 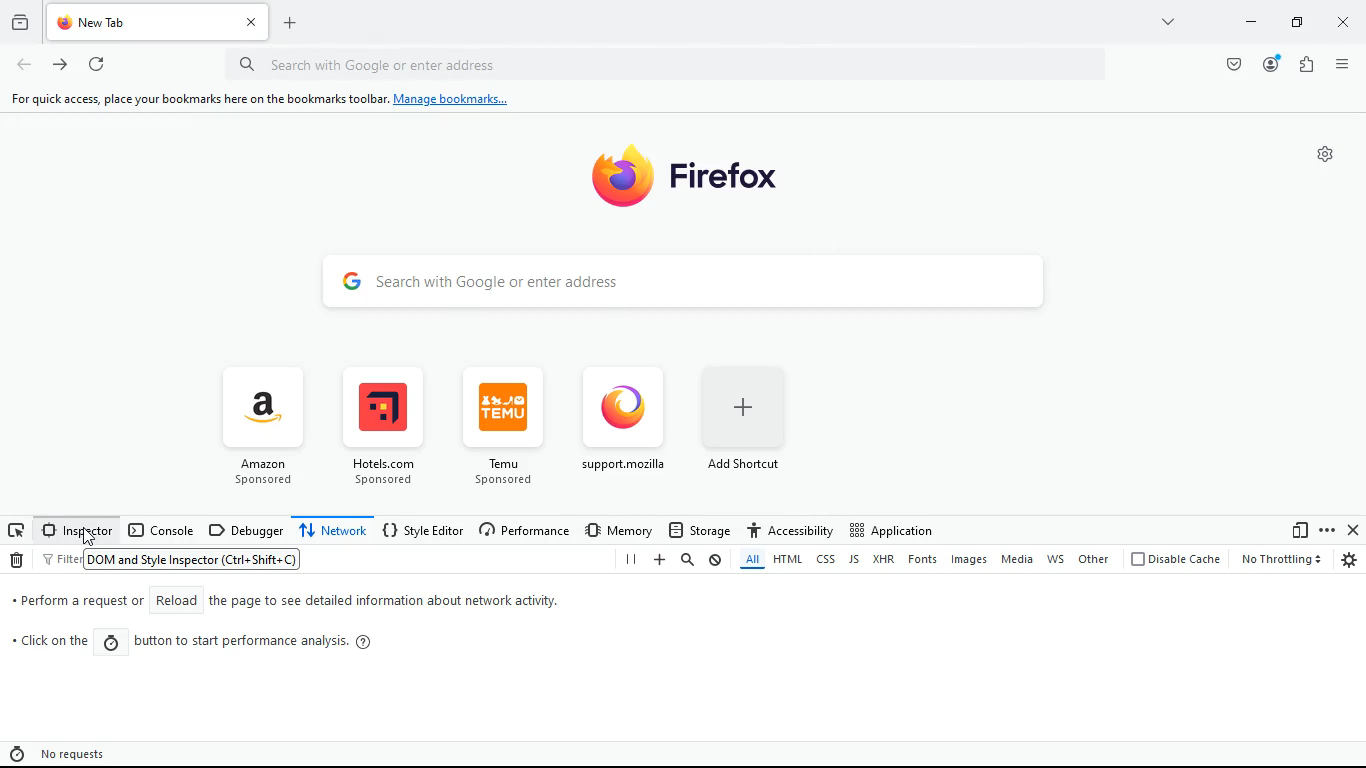 What do you see at coordinates (1094, 559) in the screenshot?
I see `other` at bounding box center [1094, 559].